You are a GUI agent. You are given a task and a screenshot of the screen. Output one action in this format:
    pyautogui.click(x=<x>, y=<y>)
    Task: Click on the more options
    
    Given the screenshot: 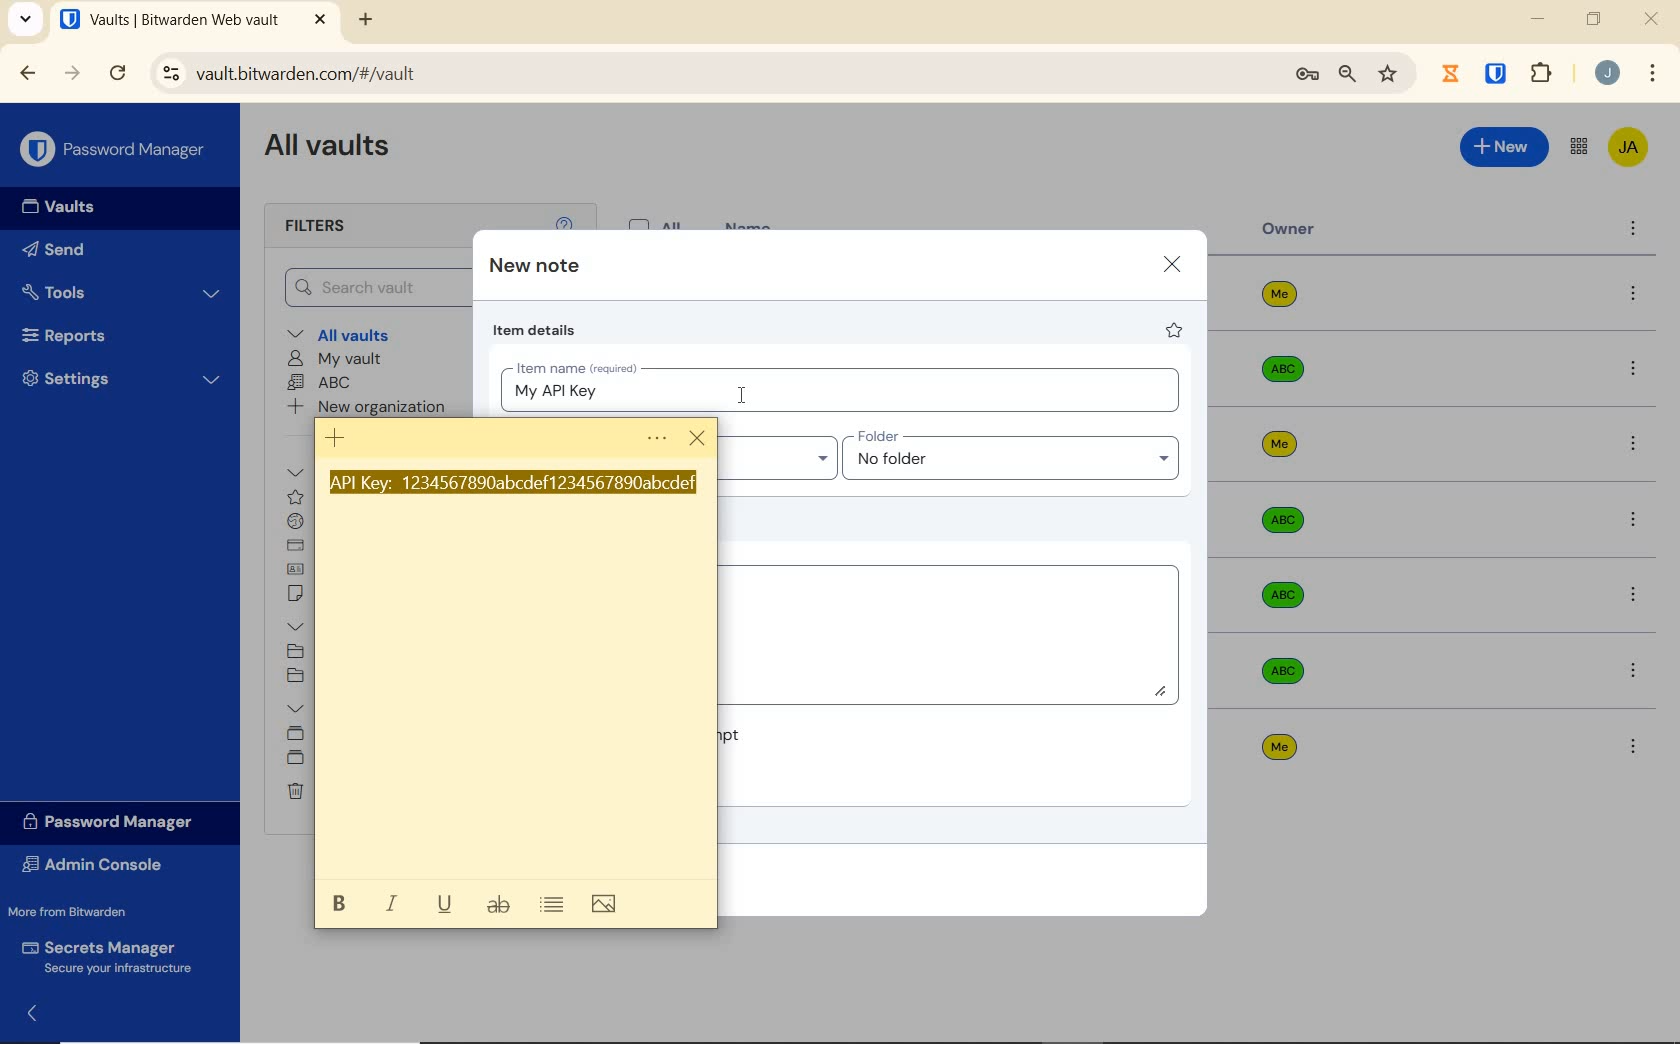 What is the action you would take?
    pyautogui.click(x=1633, y=746)
    